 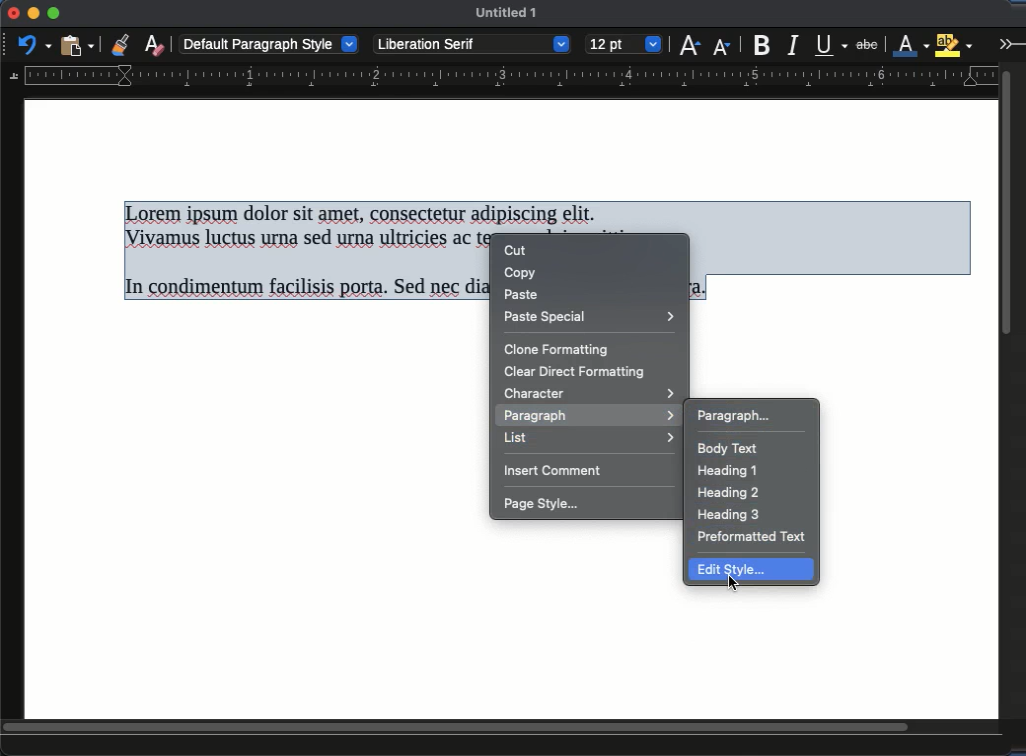 I want to click on default paragraph style, so click(x=270, y=43).